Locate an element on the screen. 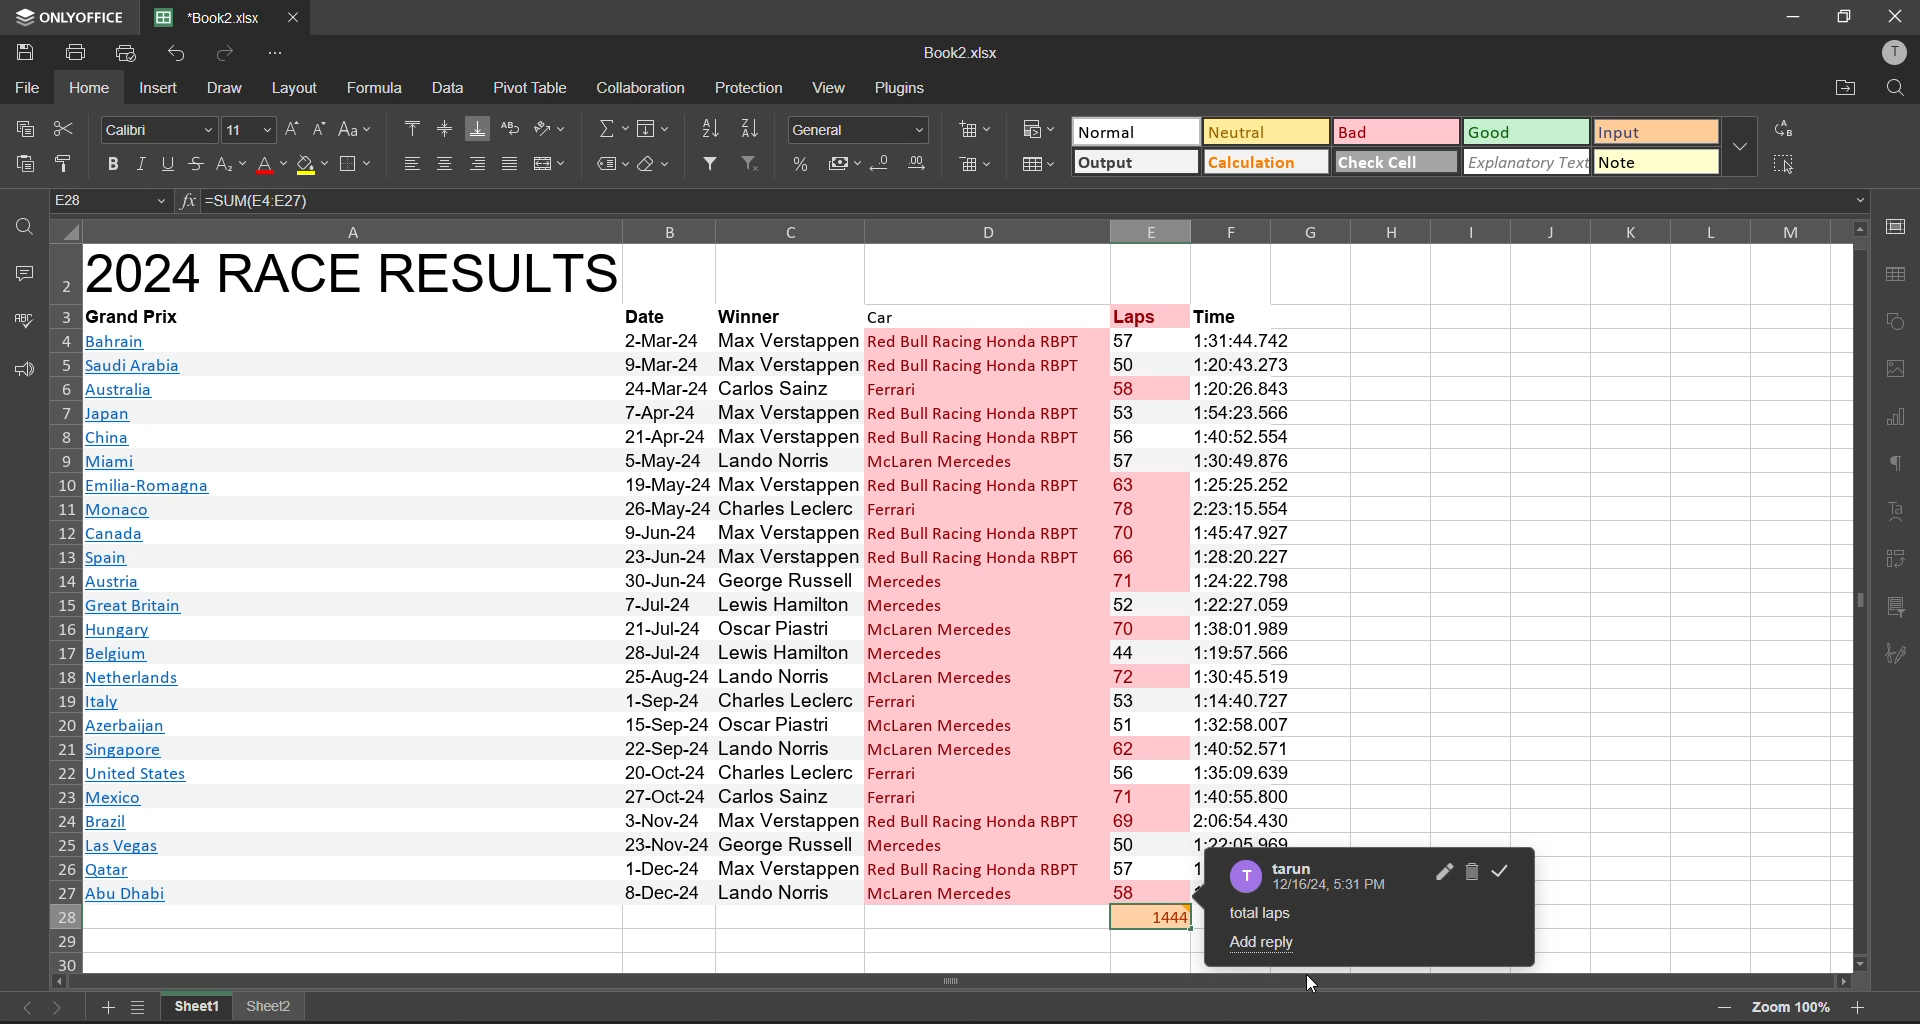  calculation is located at coordinates (1267, 162).